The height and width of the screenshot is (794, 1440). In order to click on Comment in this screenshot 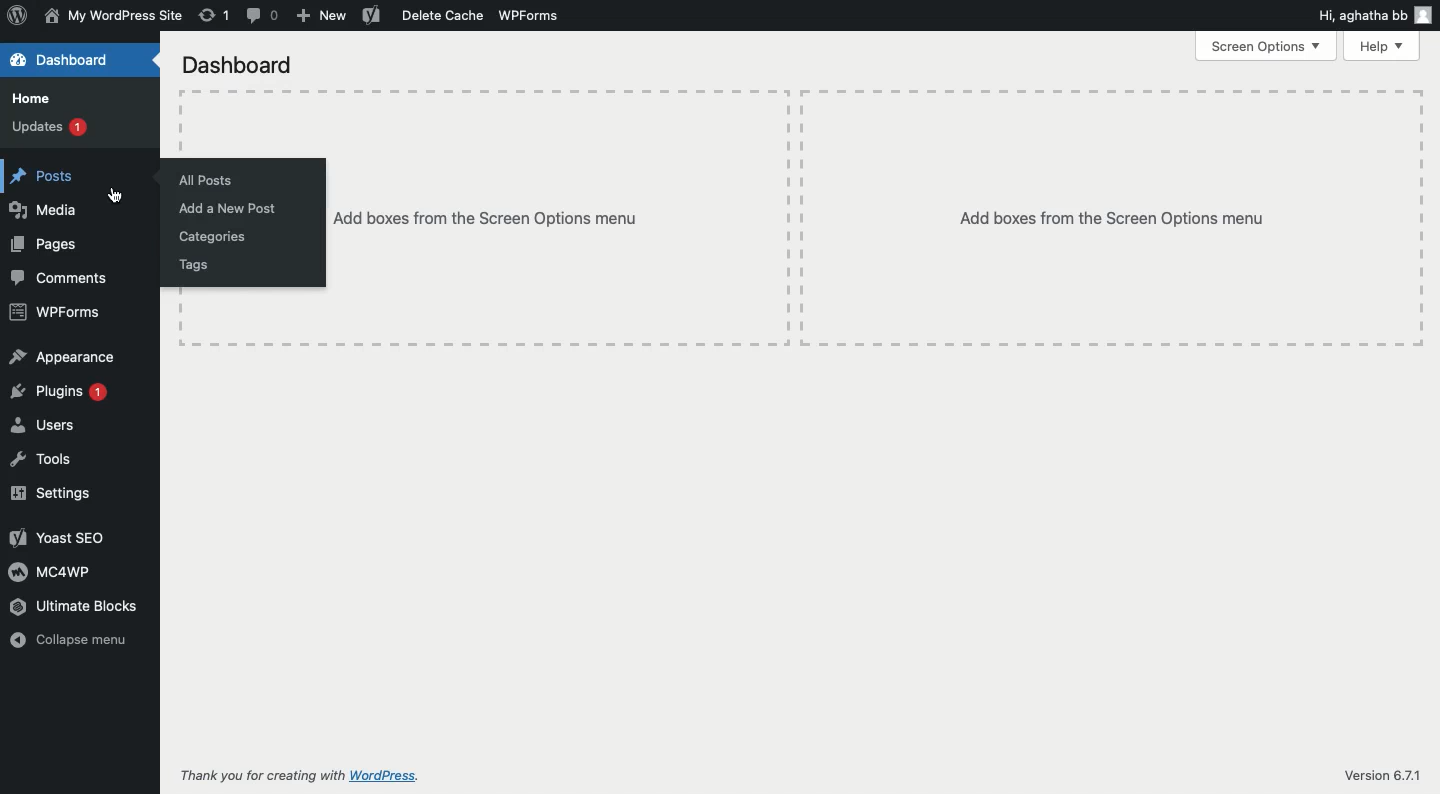, I will do `click(265, 15)`.